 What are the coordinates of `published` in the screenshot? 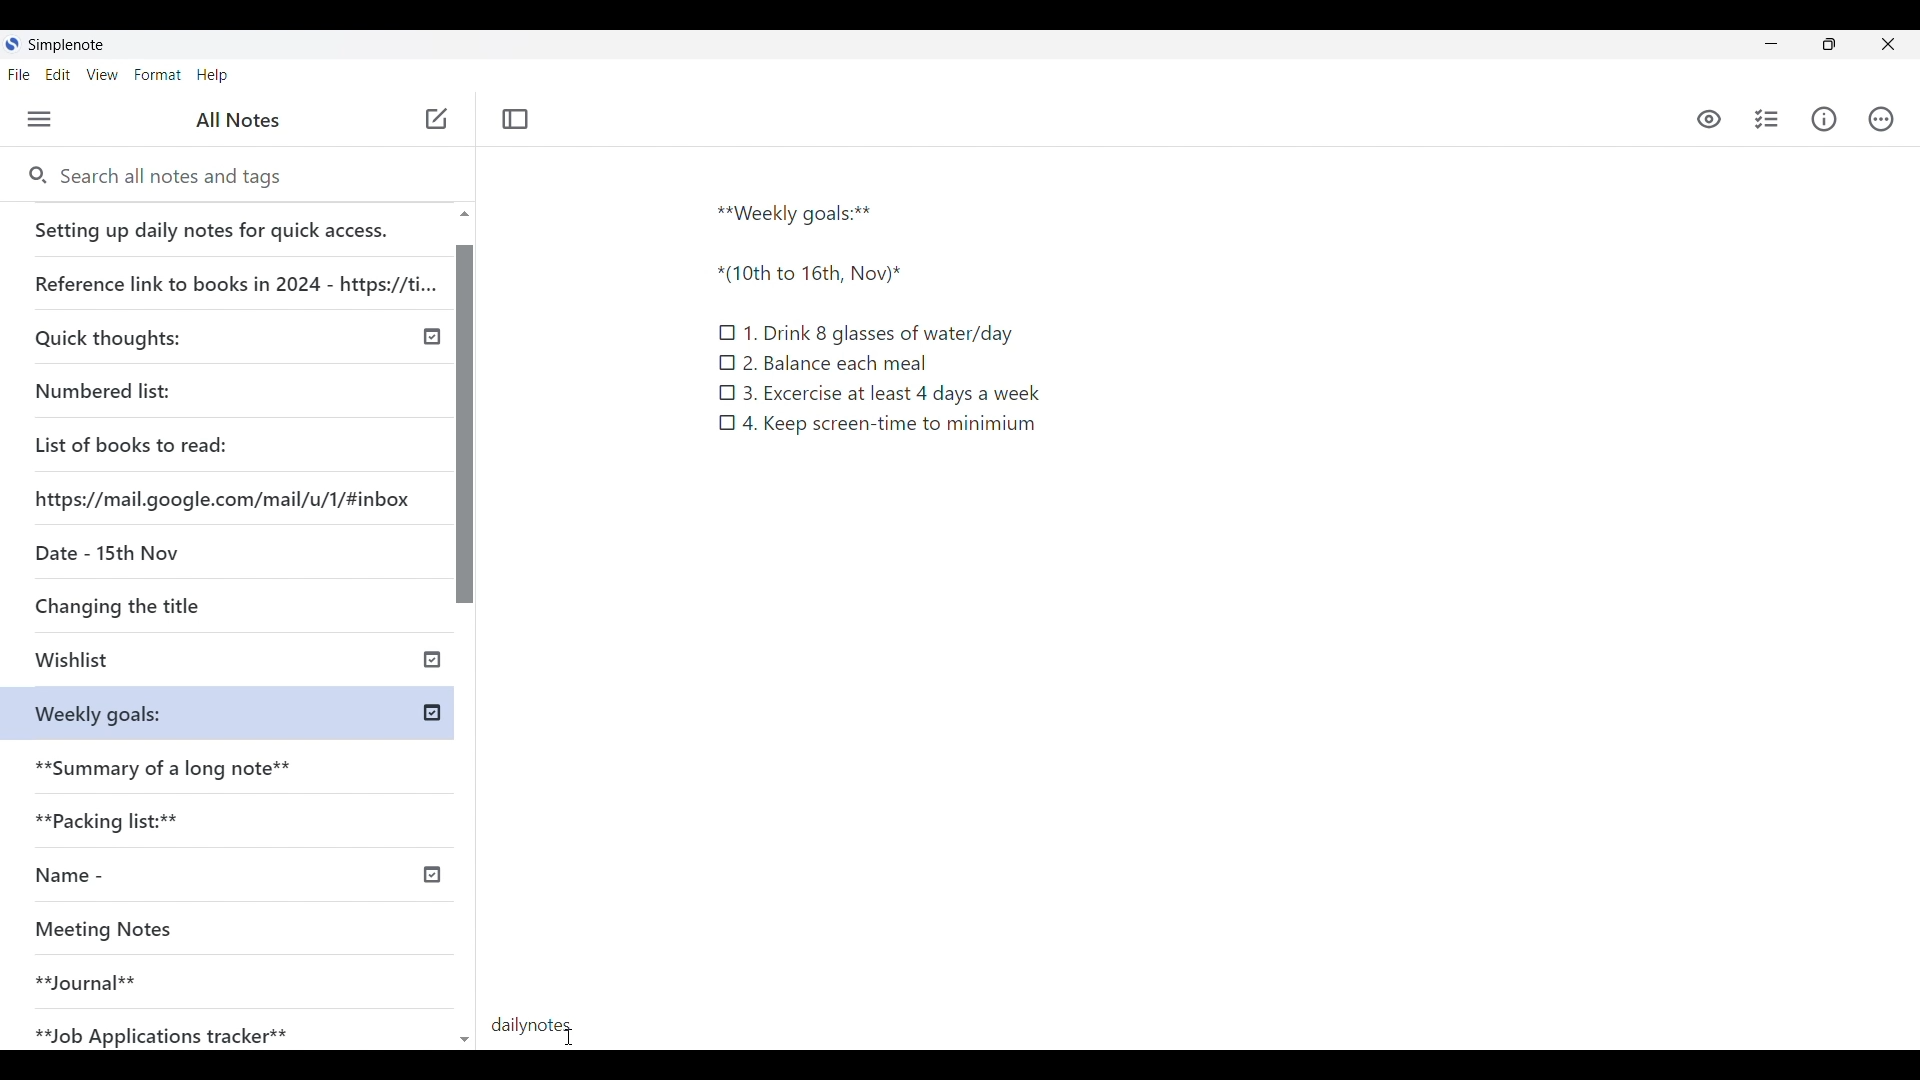 It's located at (430, 875).